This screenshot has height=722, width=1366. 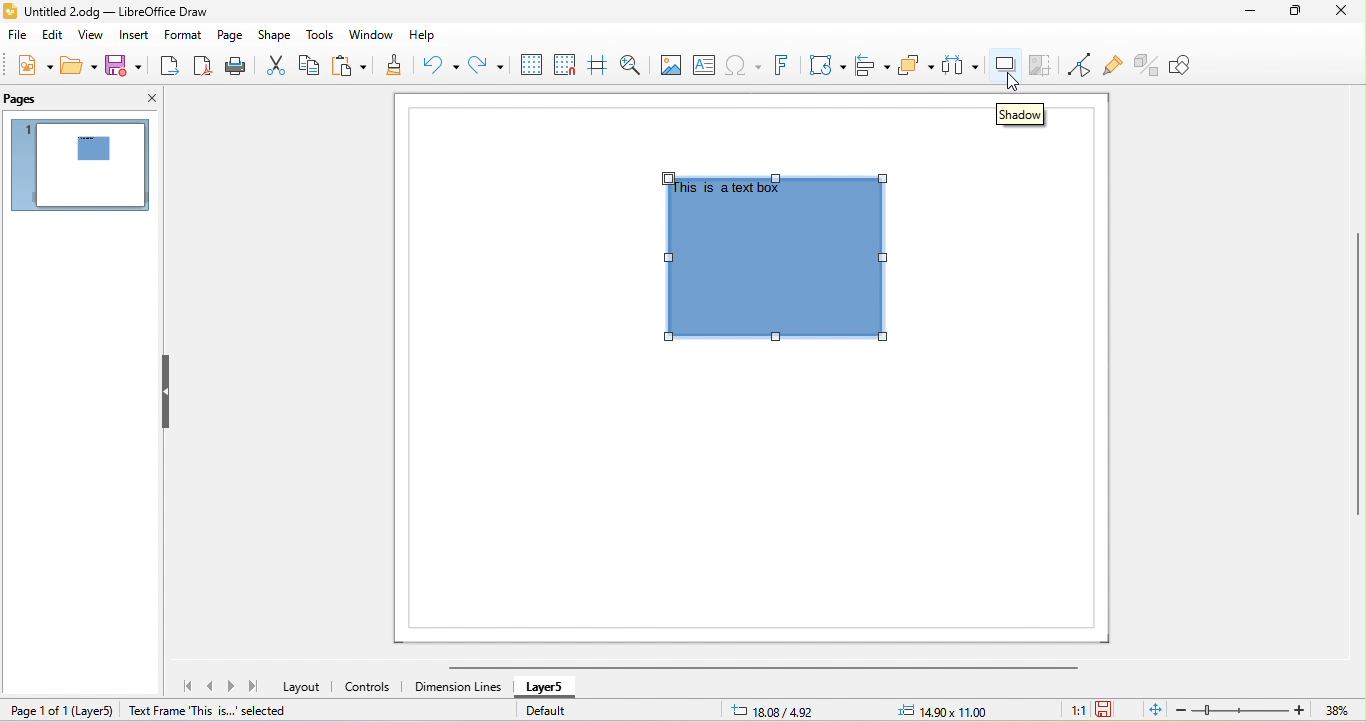 I want to click on default, so click(x=544, y=711).